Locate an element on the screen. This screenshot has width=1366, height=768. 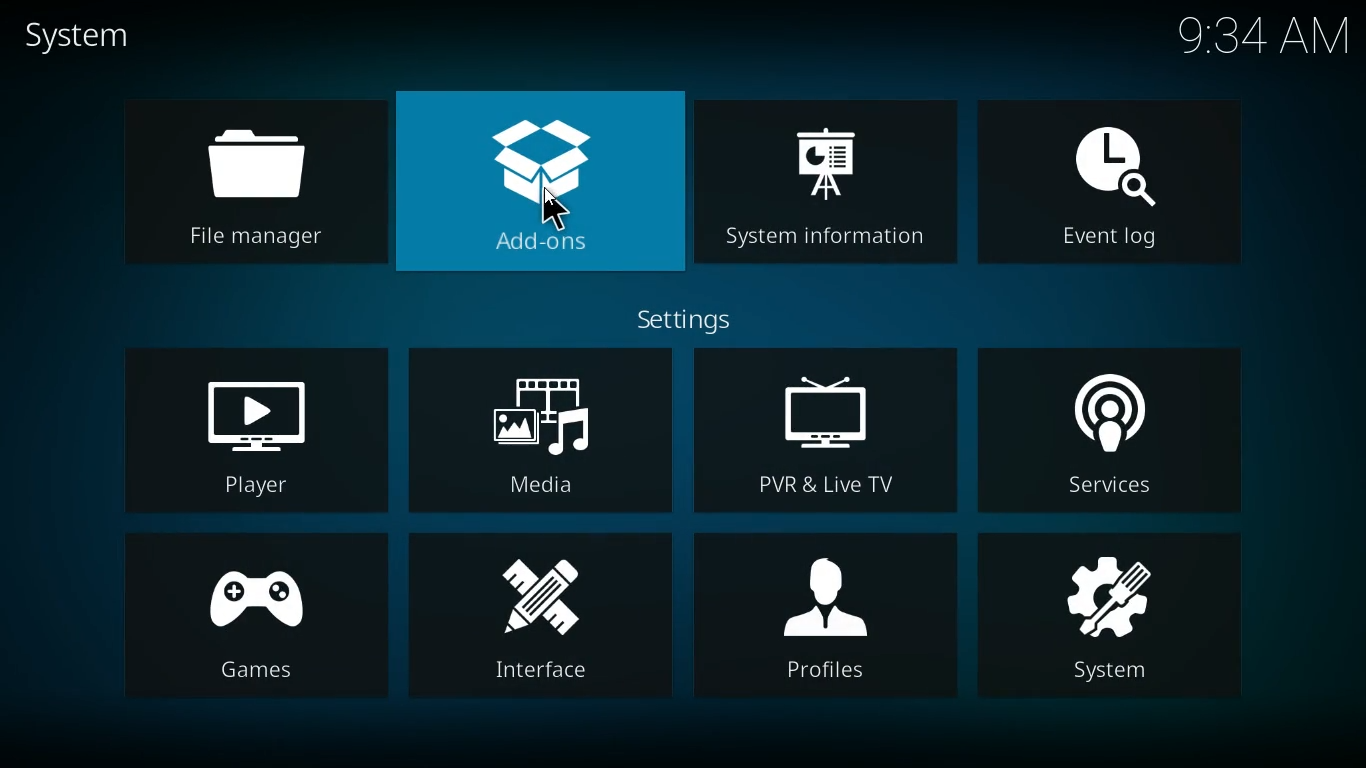
interface is located at coordinates (539, 616).